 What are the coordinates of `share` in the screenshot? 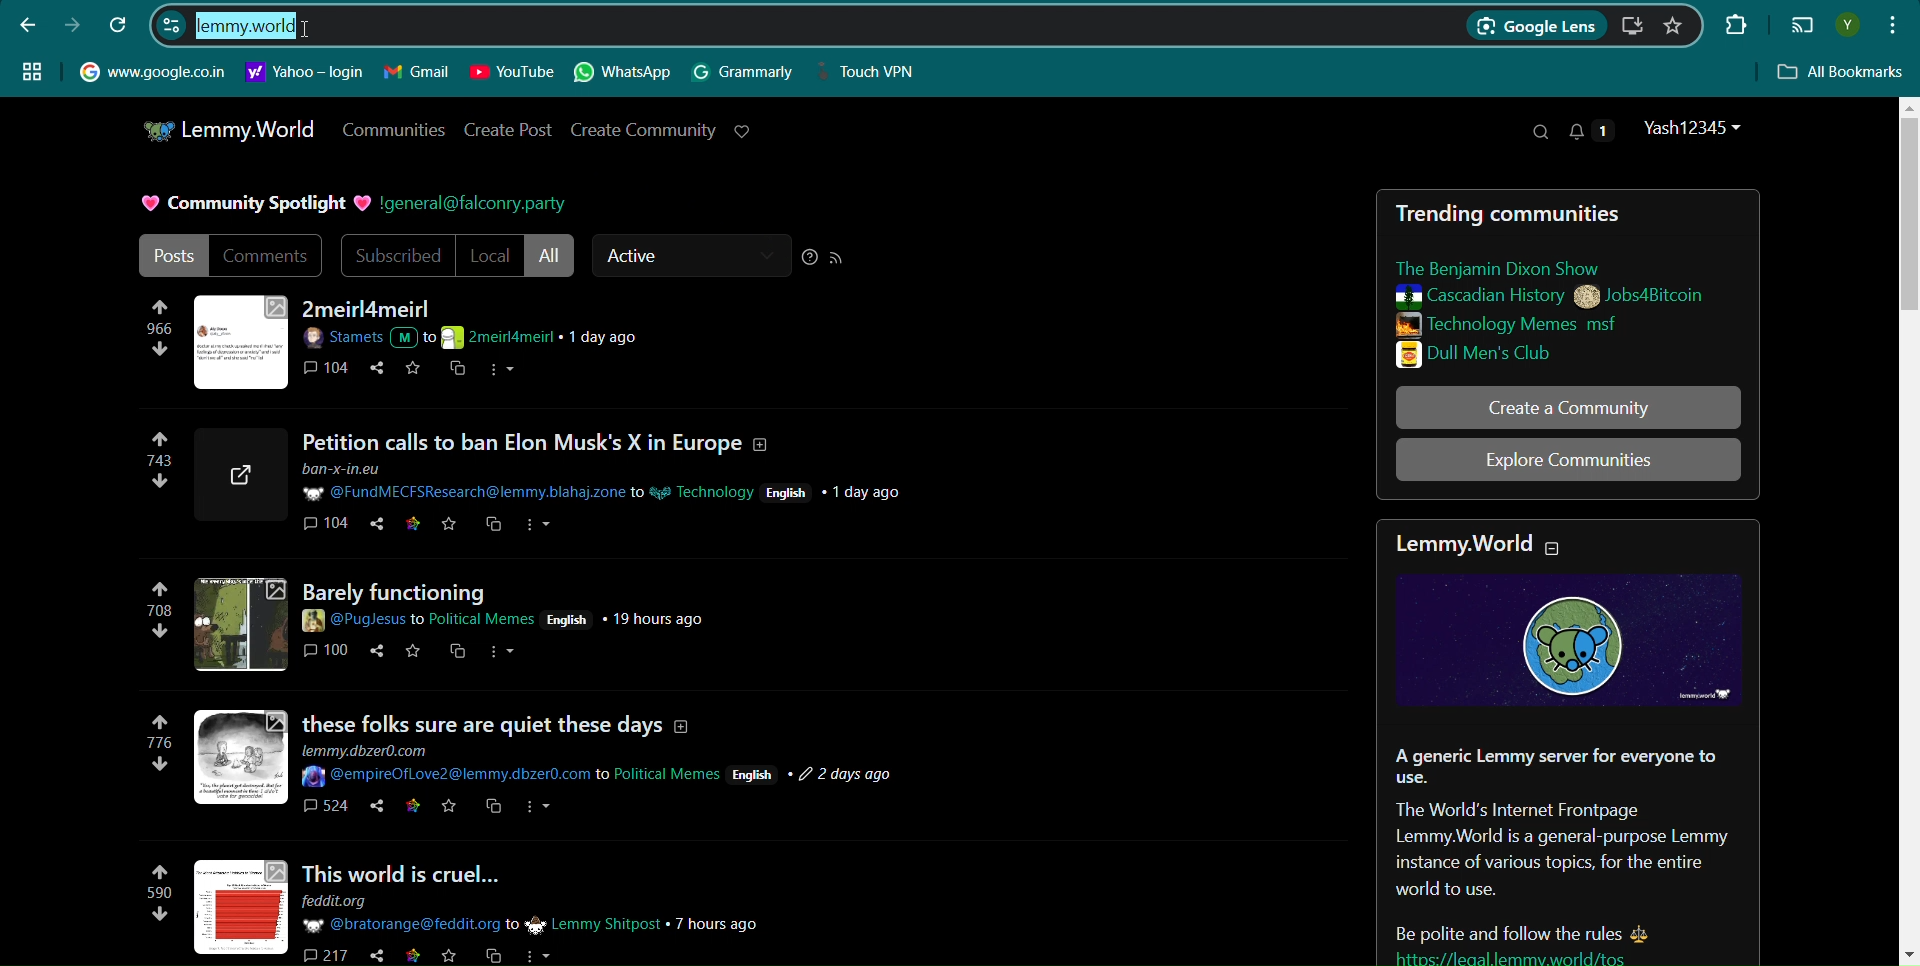 It's located at (374, 653).